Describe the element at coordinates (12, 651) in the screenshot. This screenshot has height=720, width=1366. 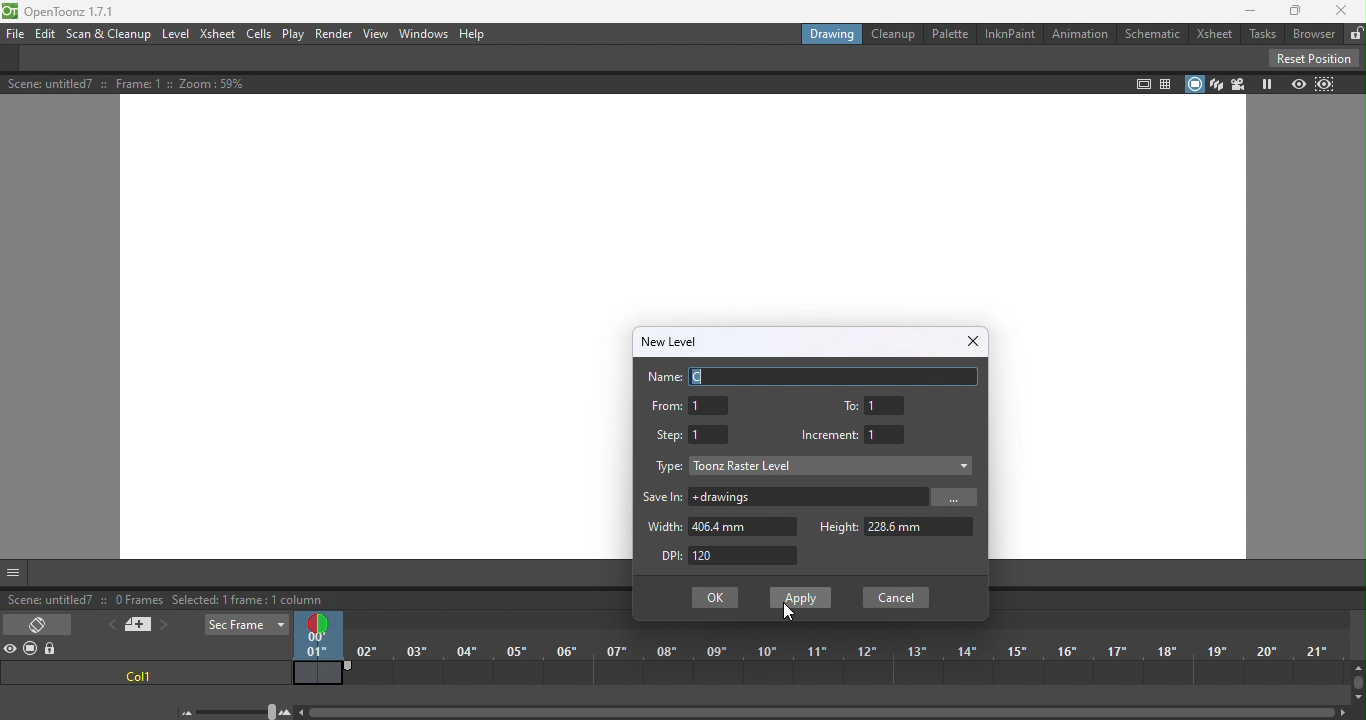
I see `Preview visibility toggle all` at that location.